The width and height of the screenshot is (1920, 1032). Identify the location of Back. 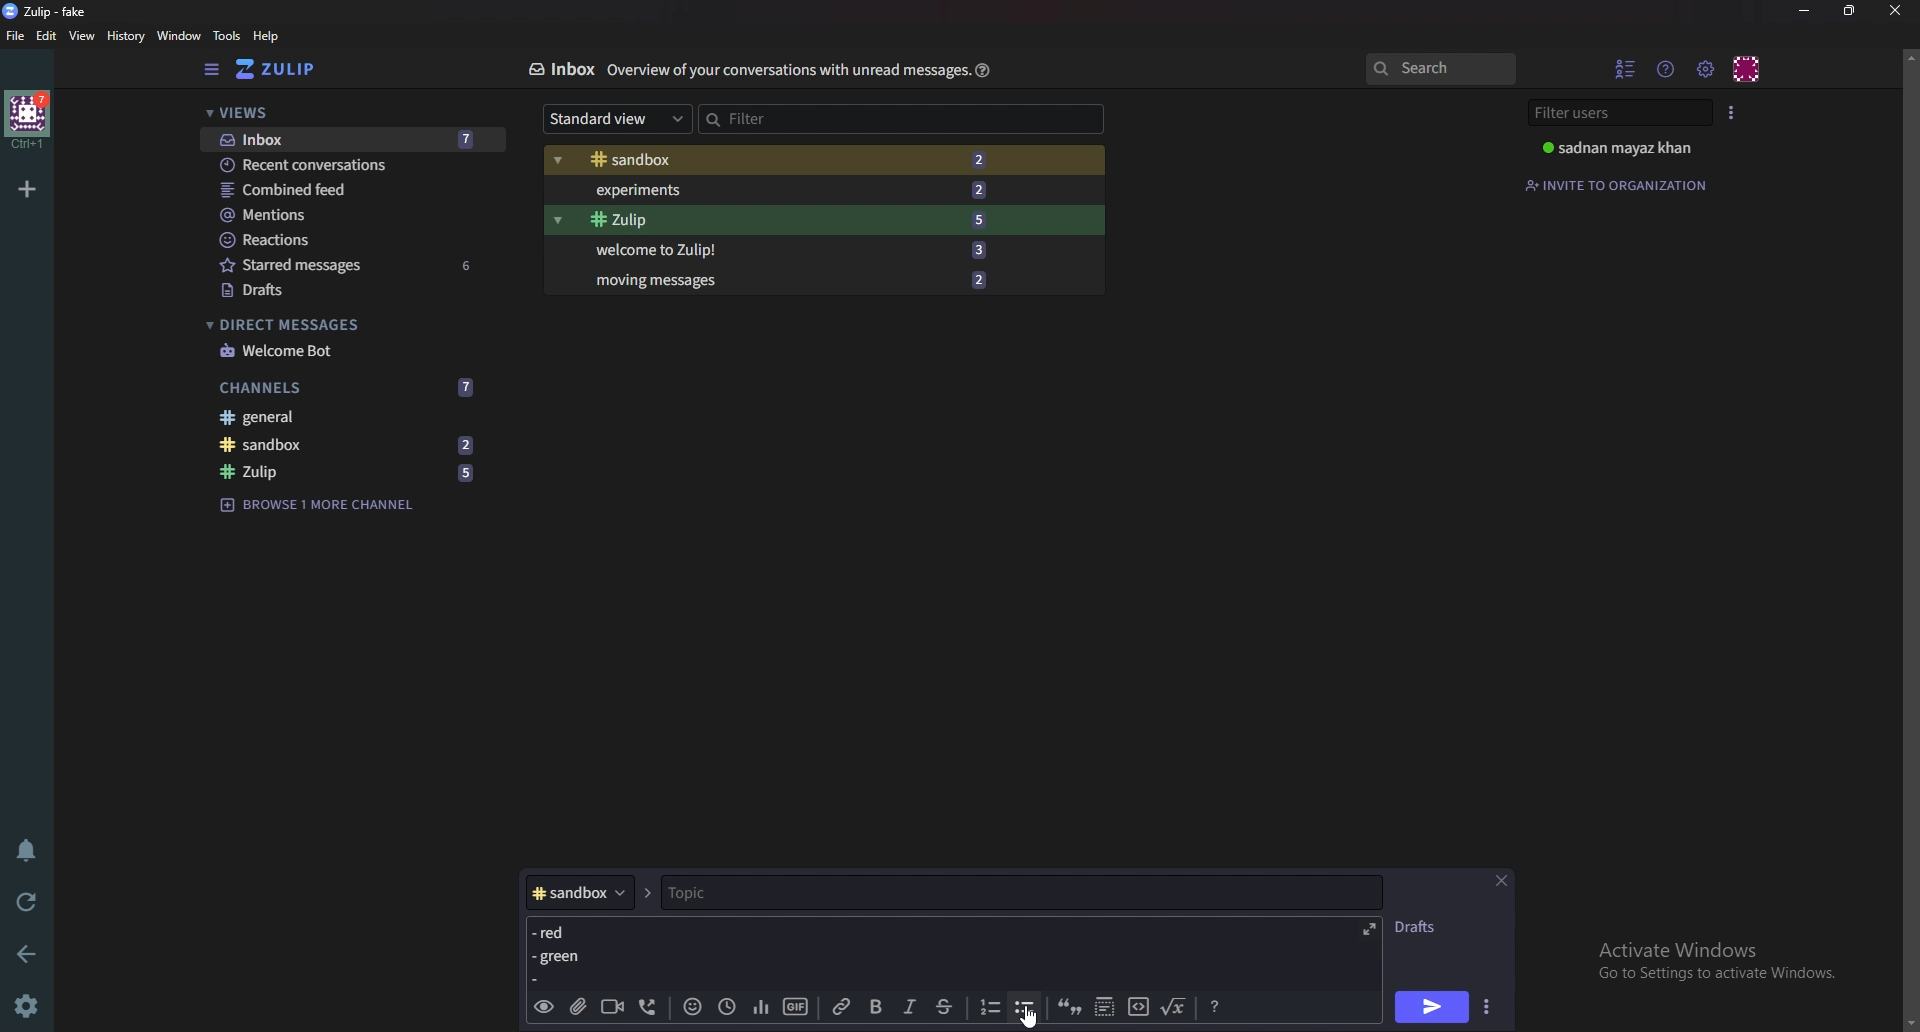
(31, 952).